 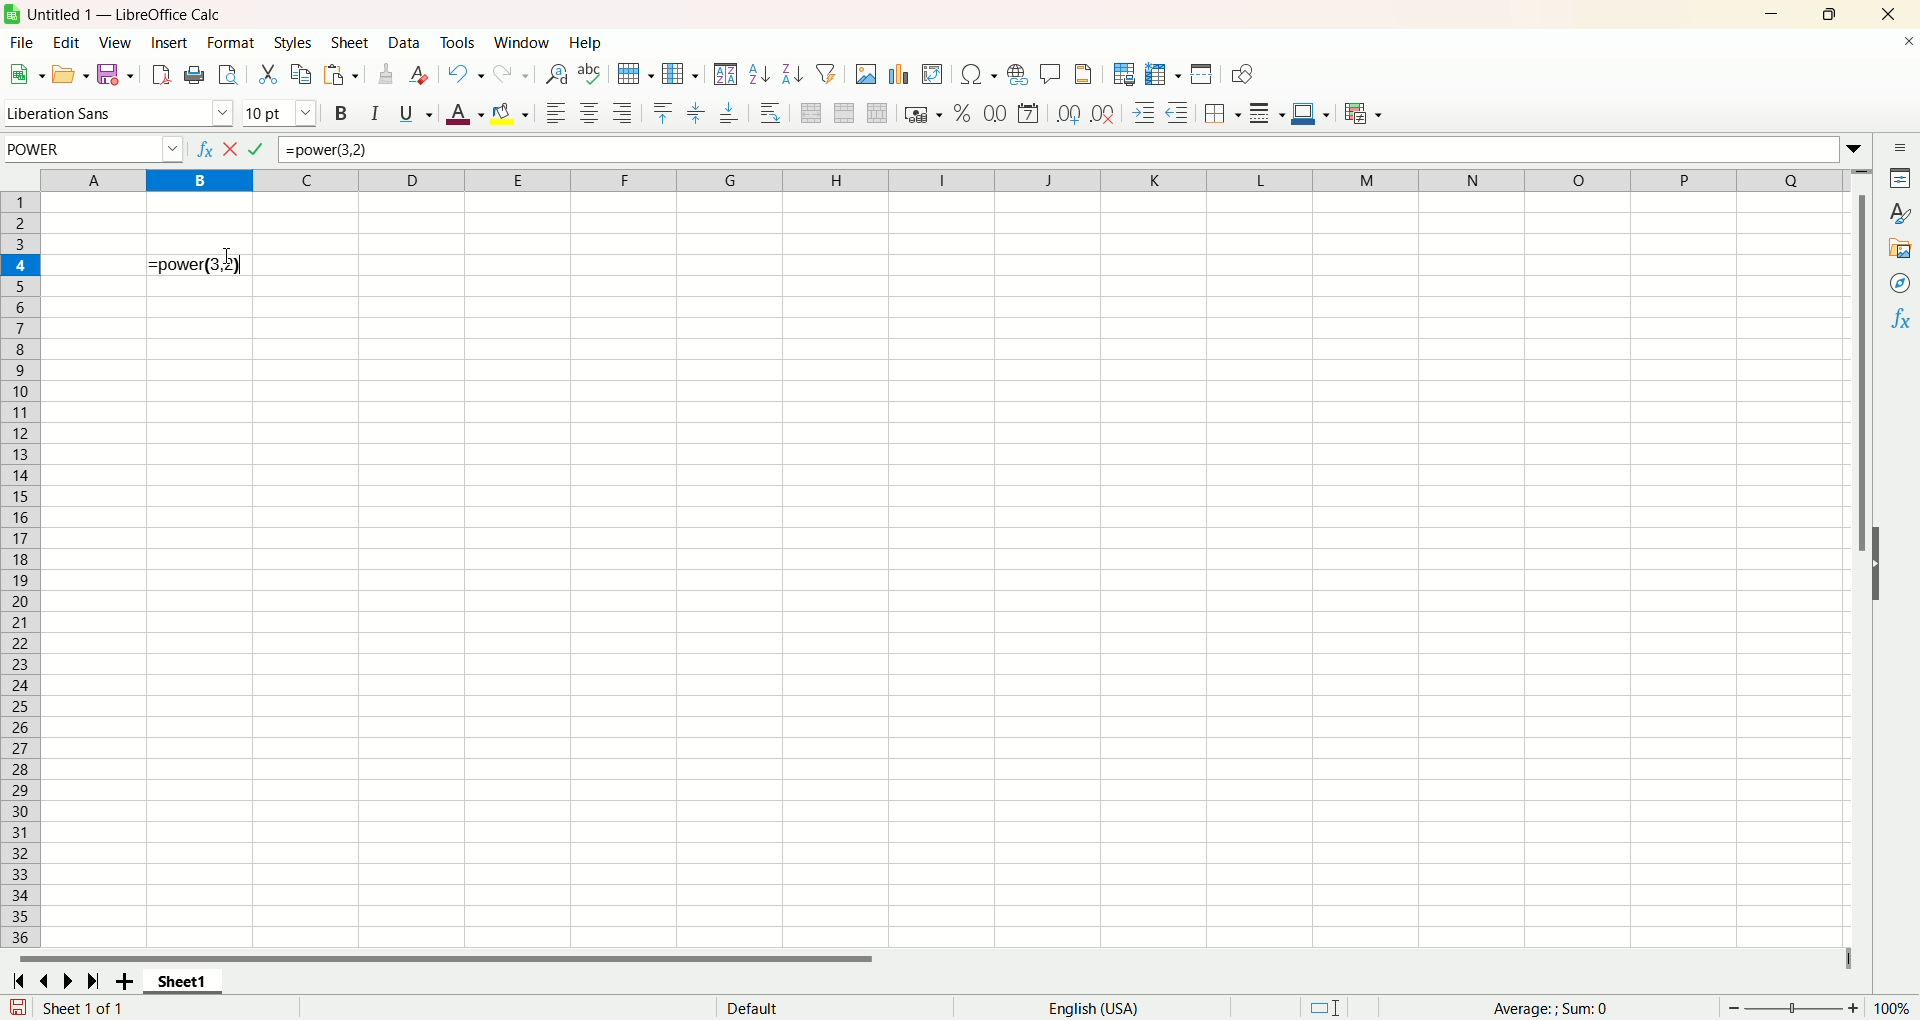 What do you see at coordinates (227, 256) in the screenshot?
I see `cursor` at bounding box center [227, 256].